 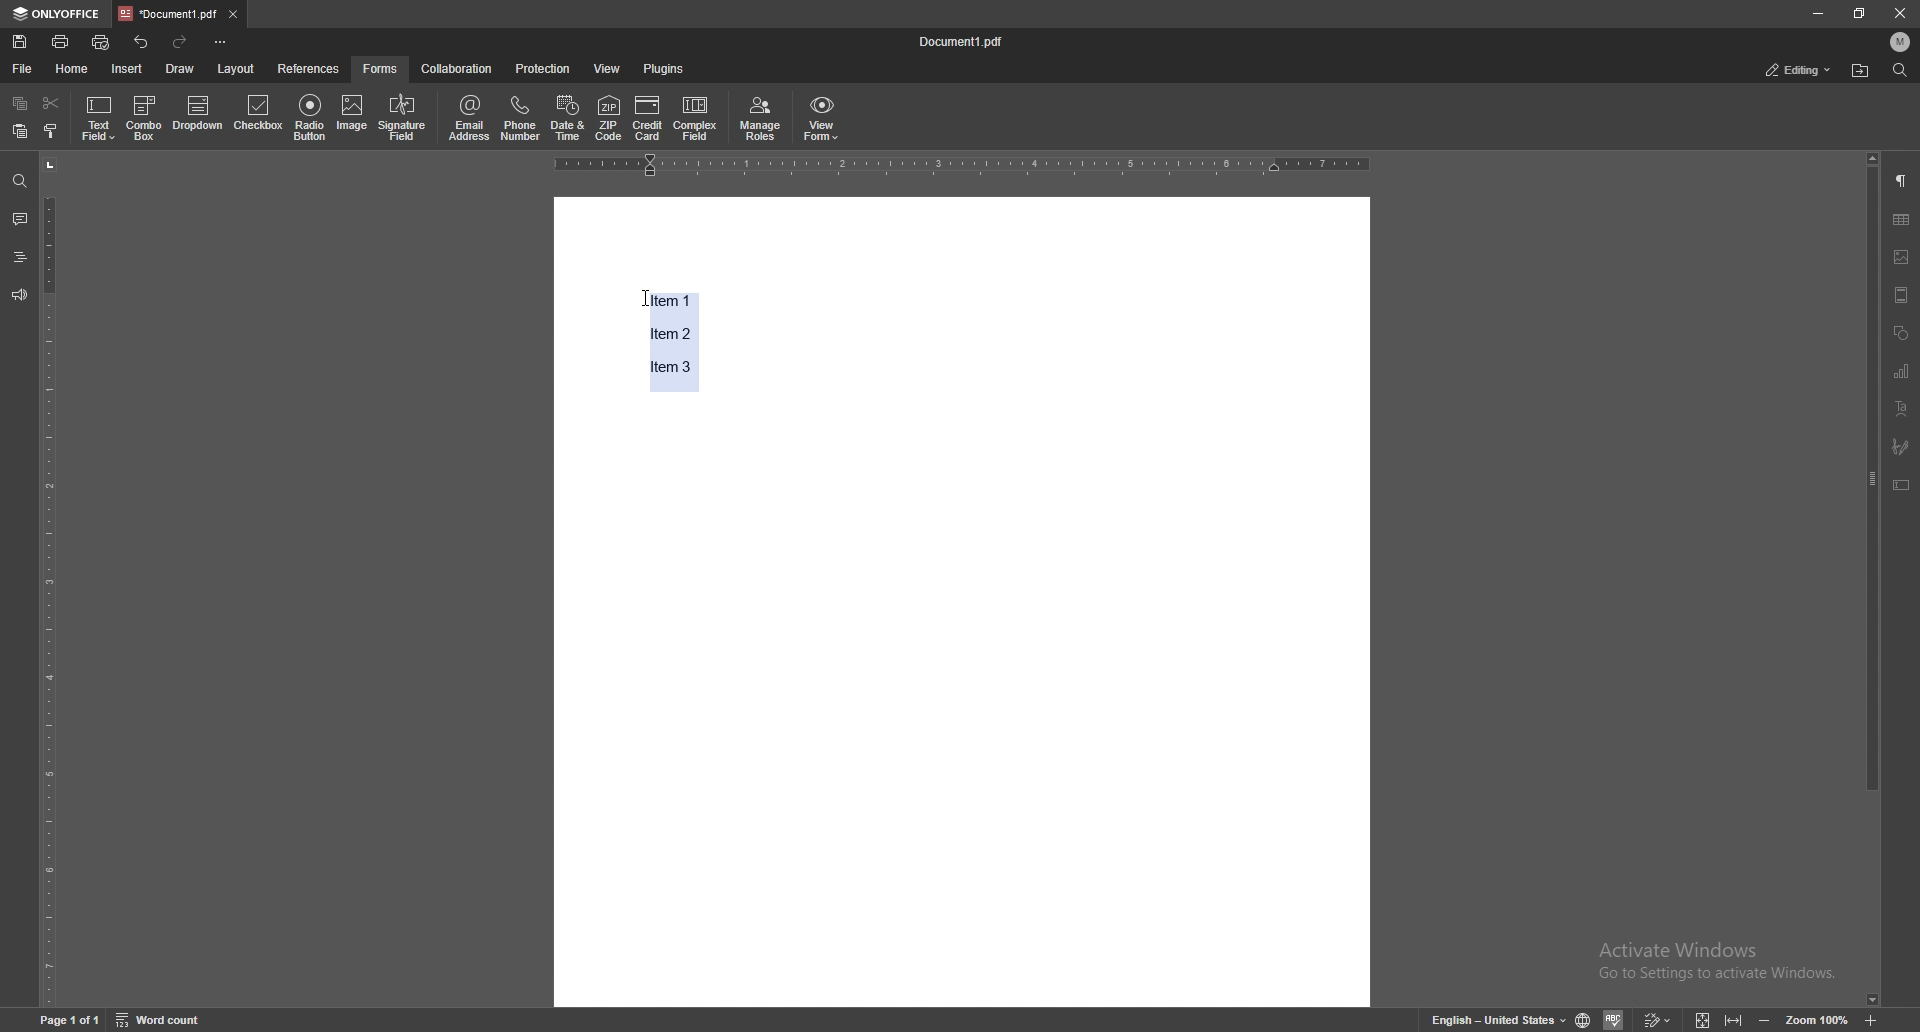 What do you see at coordinates (1903, 257) in the screenshot?
I see `image` at bounding box center [1903, 257].